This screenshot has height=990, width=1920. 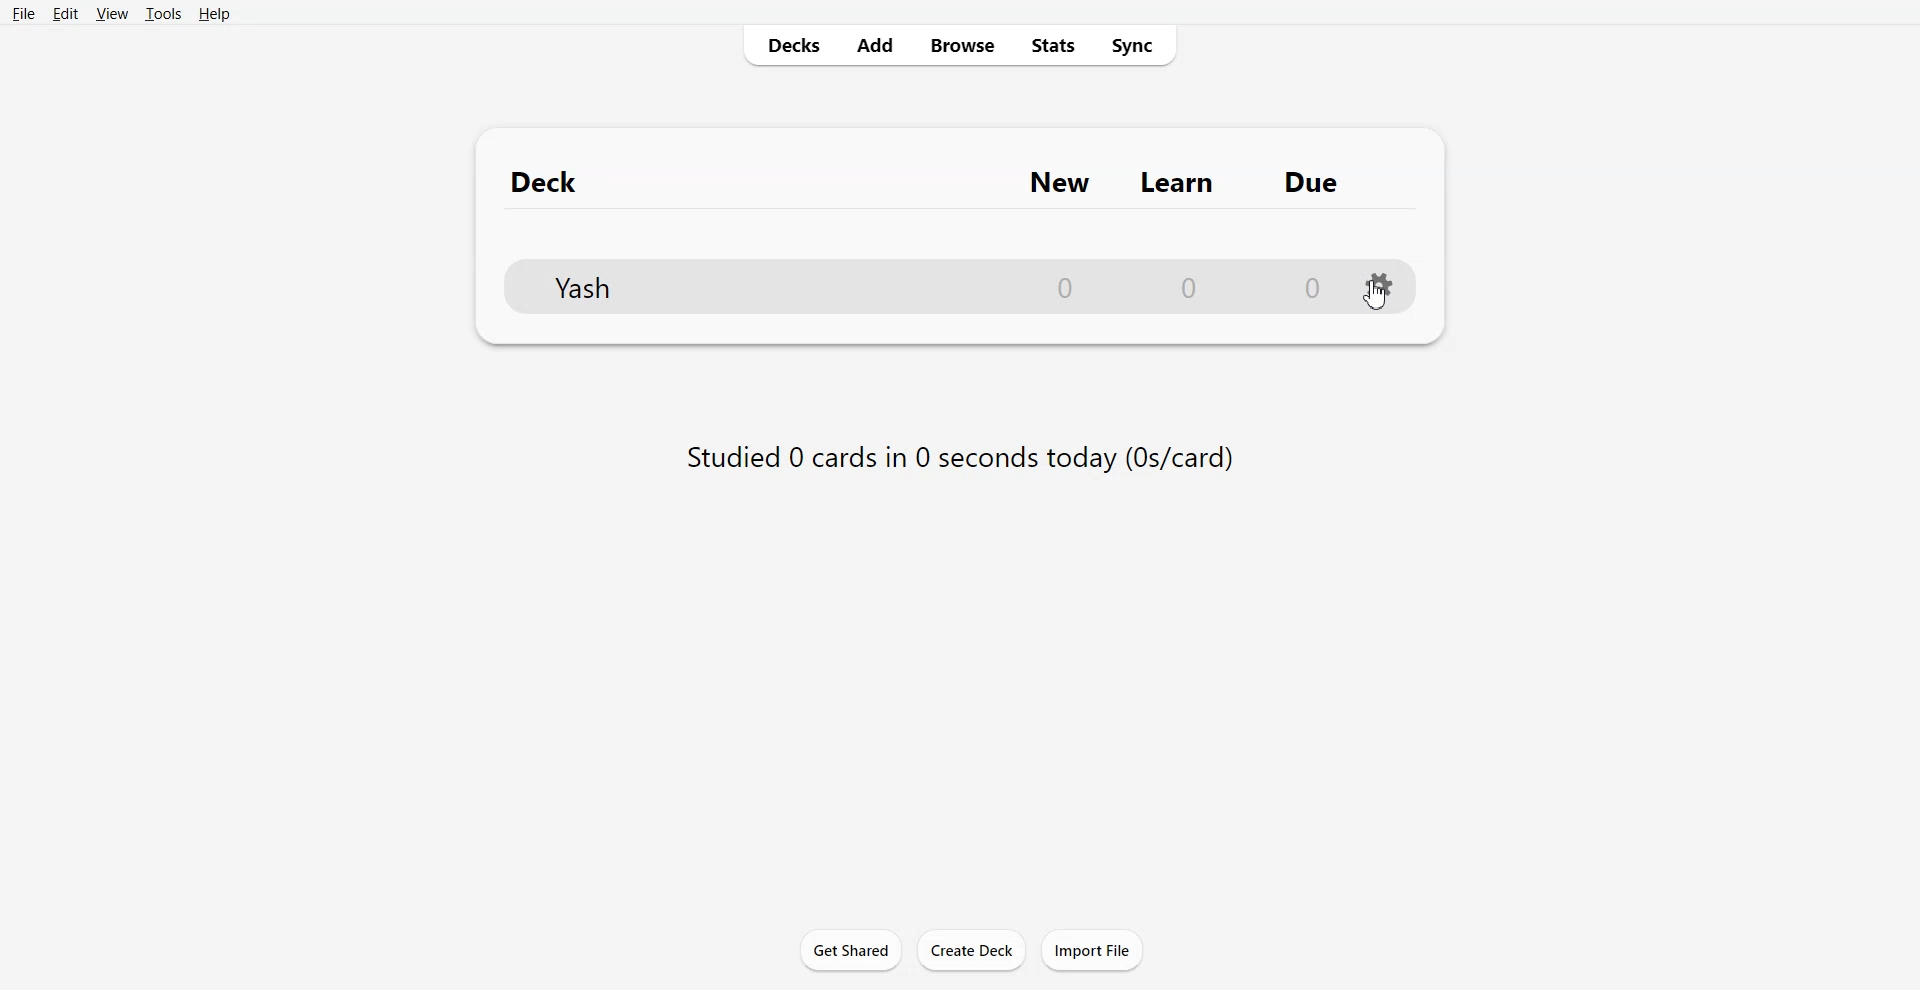 What do you see at coordinates (1380, 298) in the screenshot?
I see `CURSOR` at bounding box center [1380, 298].